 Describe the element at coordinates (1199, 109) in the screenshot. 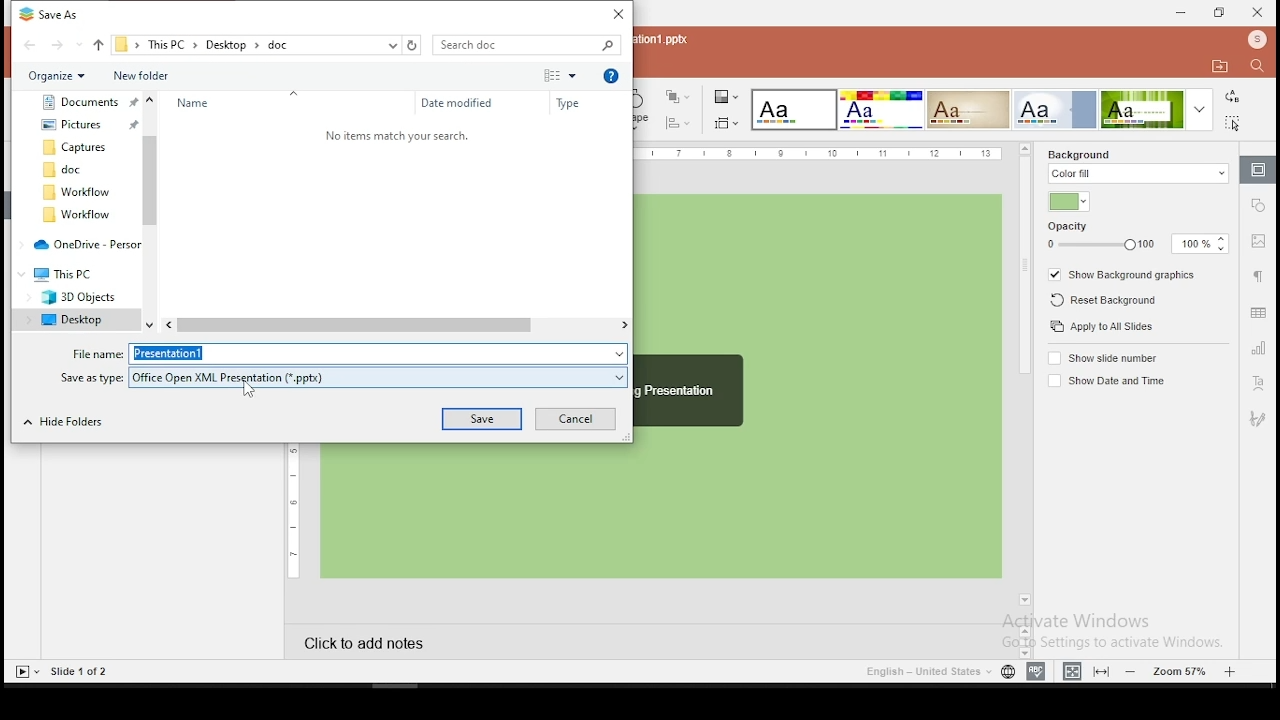

I see `more color theme` at that location.